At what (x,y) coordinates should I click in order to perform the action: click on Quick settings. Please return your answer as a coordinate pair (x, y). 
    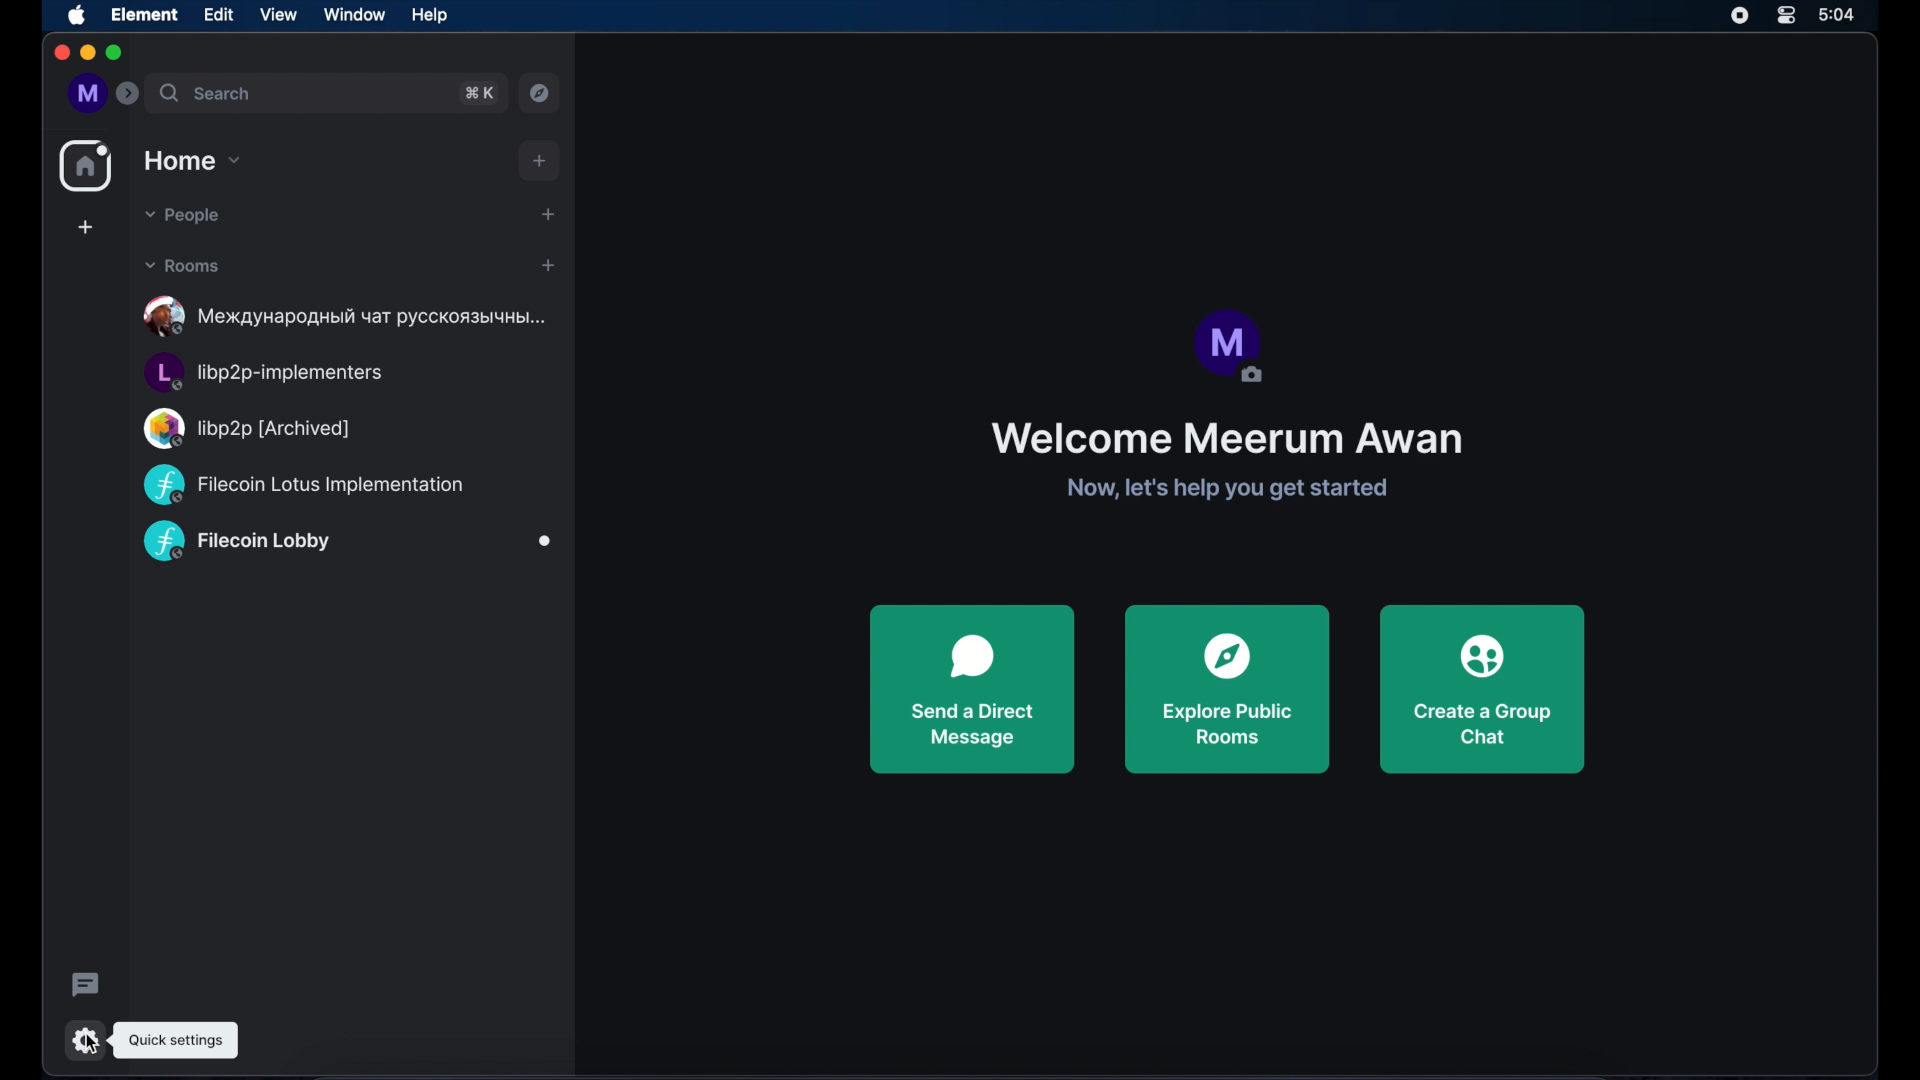
    Looking at the image, I should click on (181, 1031).